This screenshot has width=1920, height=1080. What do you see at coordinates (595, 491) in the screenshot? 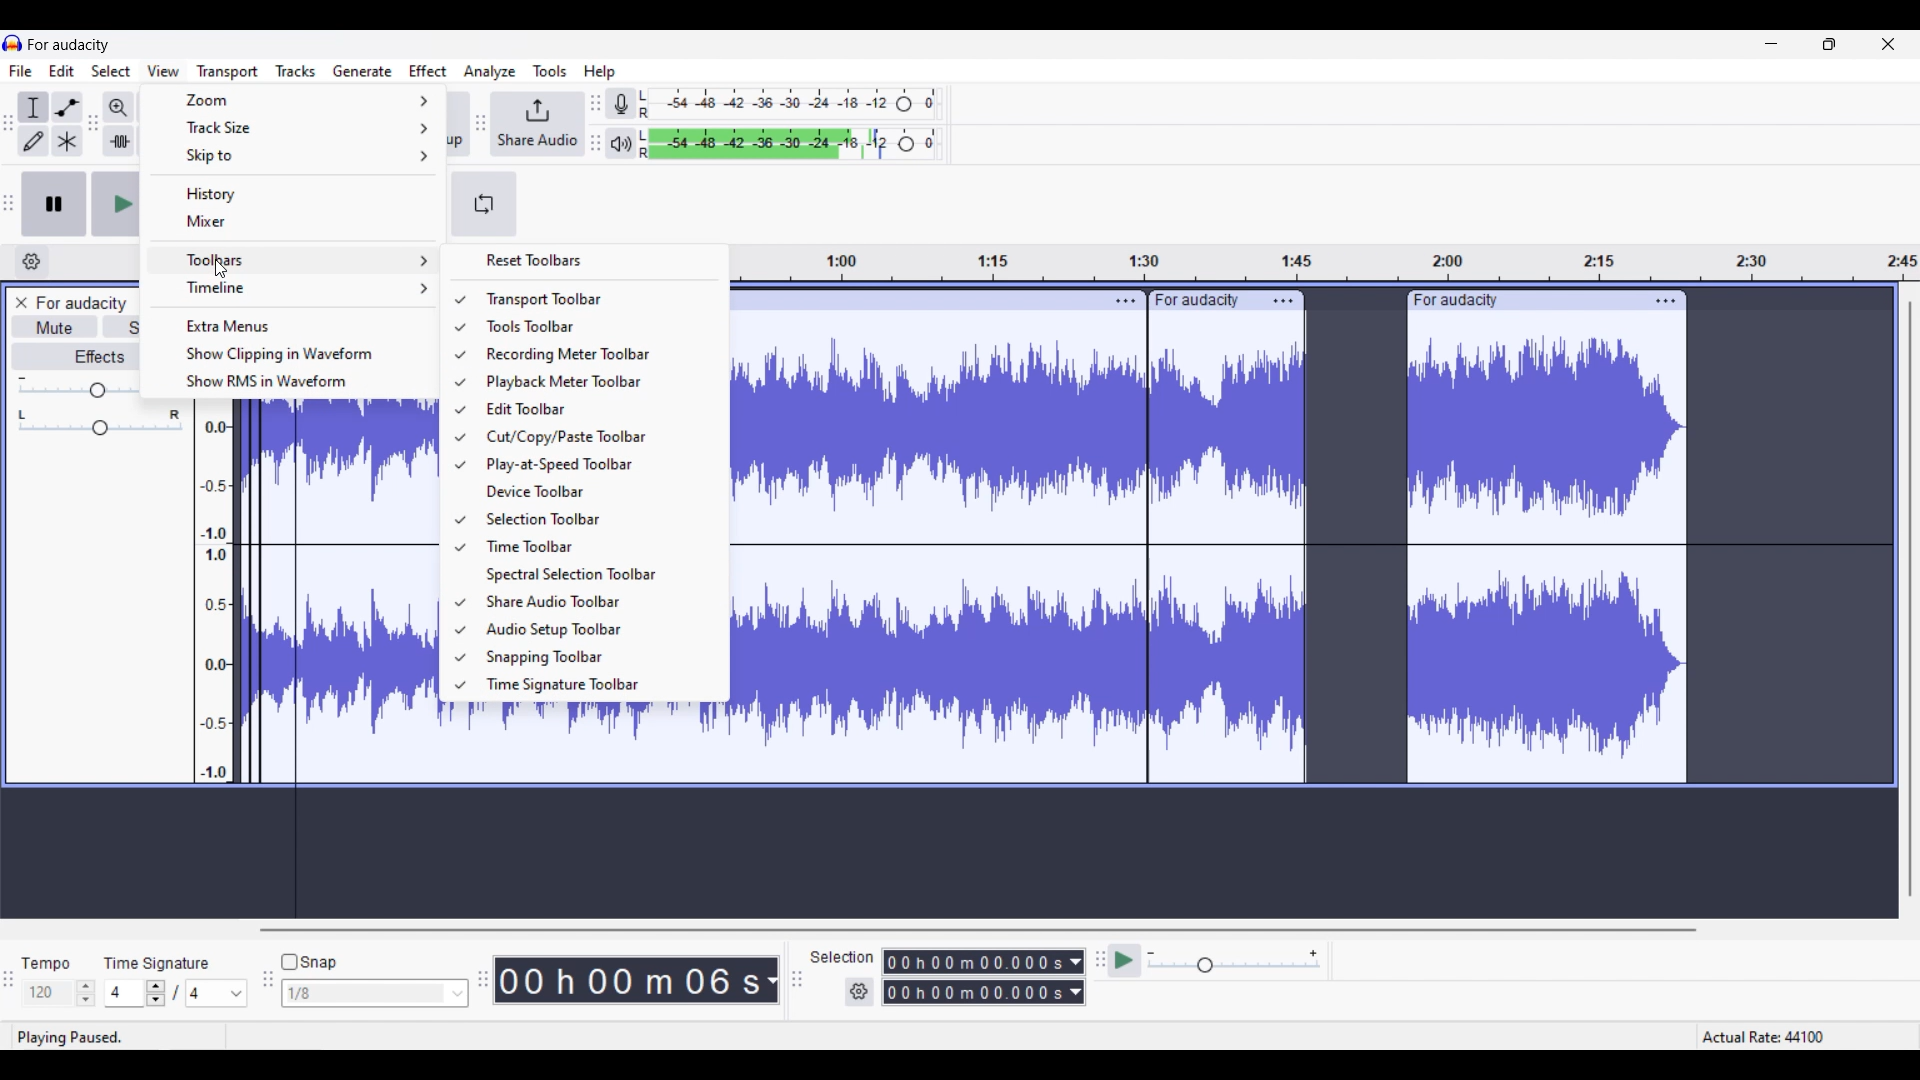
I see `Device toolbar` at bounding box center [595, 491].